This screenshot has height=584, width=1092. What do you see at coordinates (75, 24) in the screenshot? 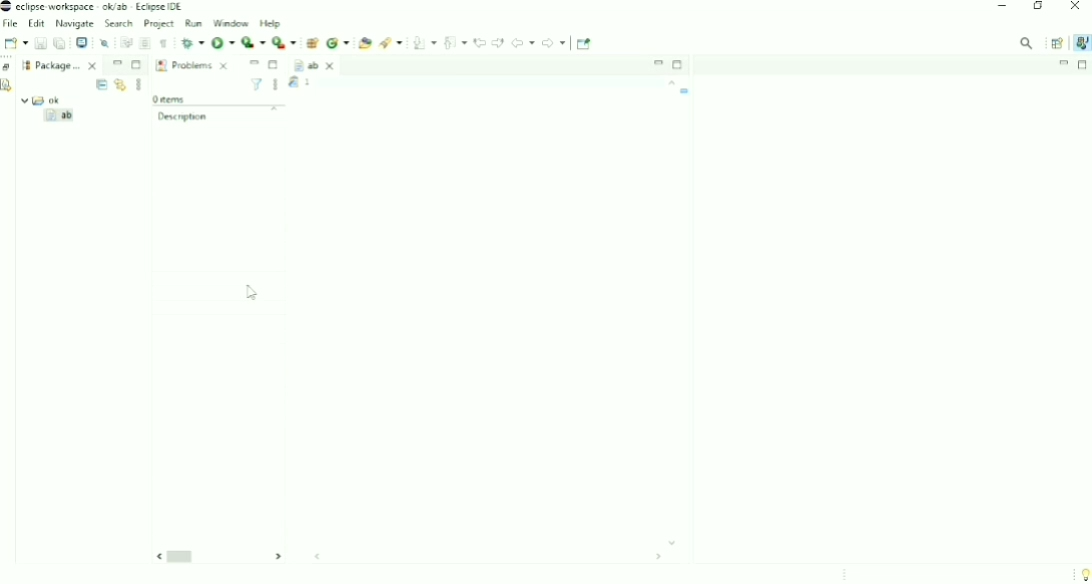
I see `Navigate` at bounding box center [75, 24].